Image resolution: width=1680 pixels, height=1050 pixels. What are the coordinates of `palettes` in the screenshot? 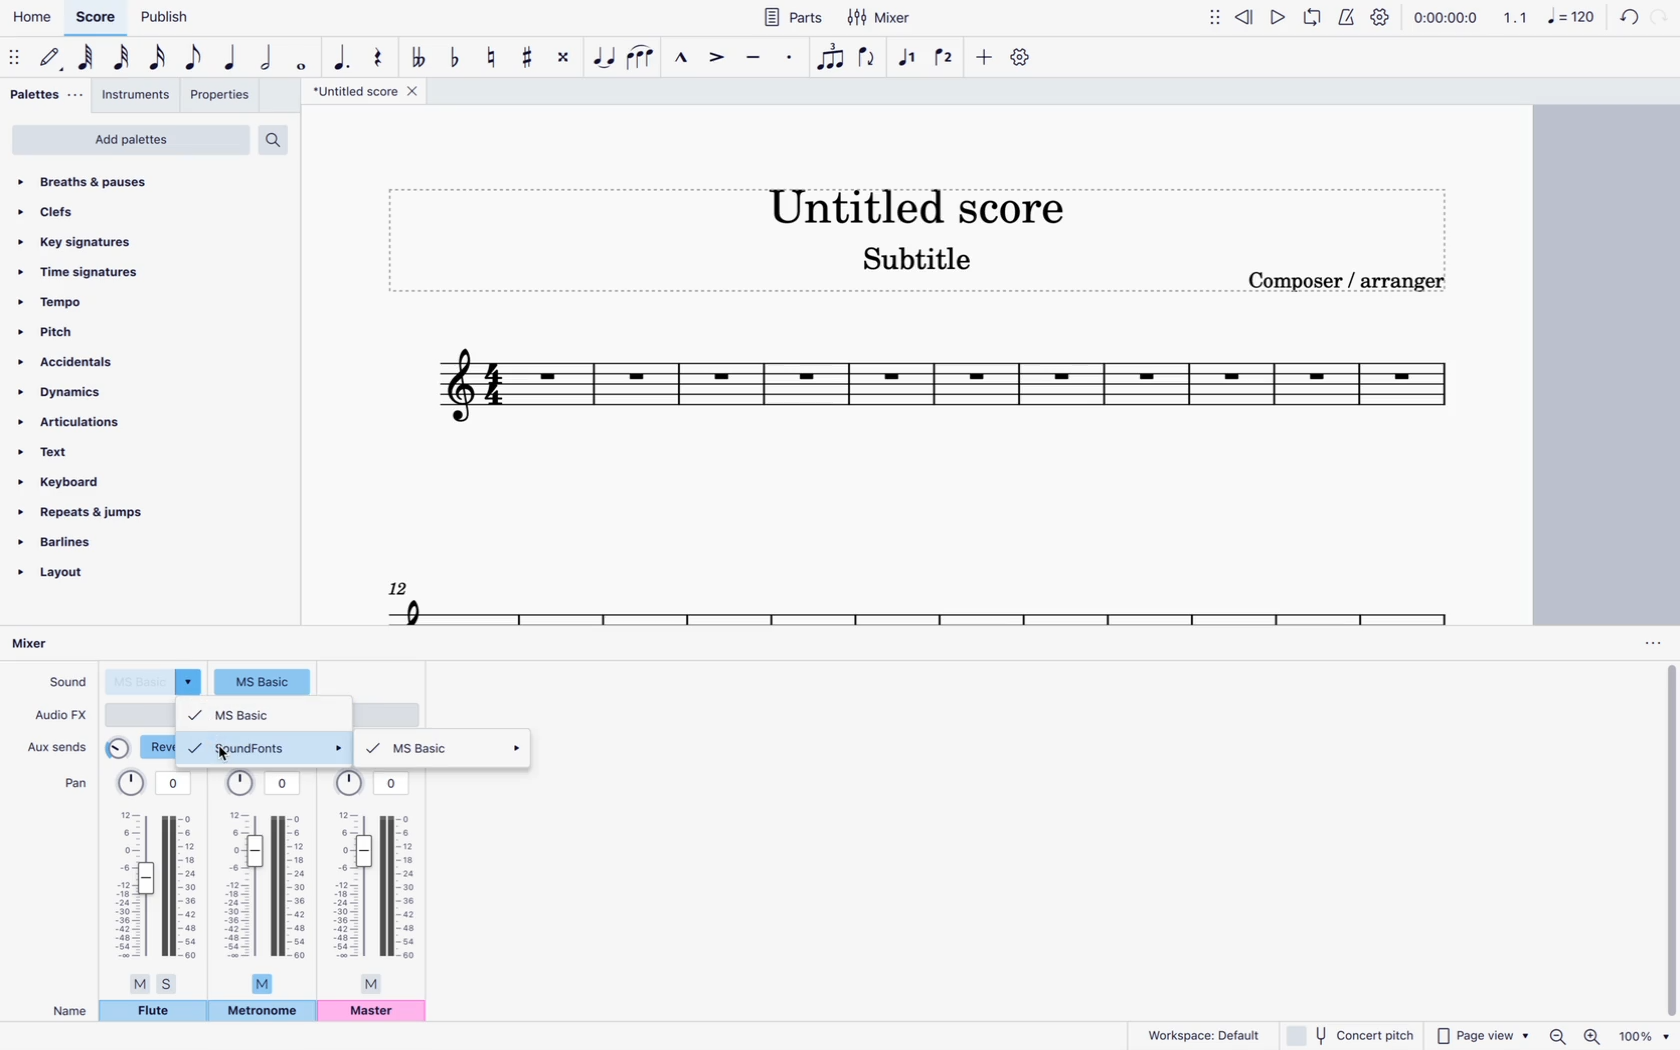 It's located at (47, 98).